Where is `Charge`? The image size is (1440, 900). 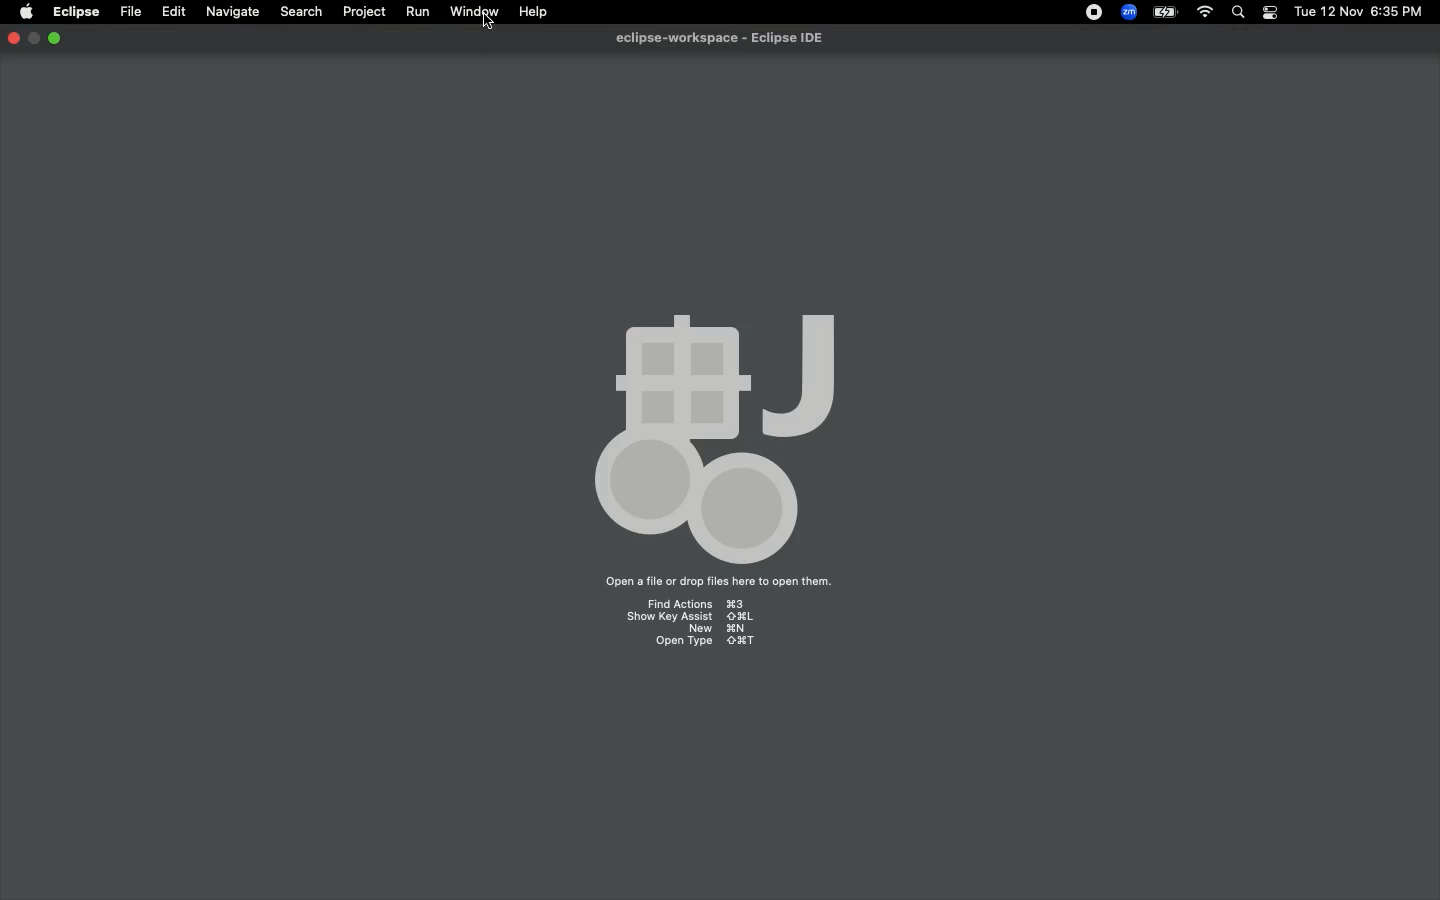
Charge is located at coordinates (1163, 12).